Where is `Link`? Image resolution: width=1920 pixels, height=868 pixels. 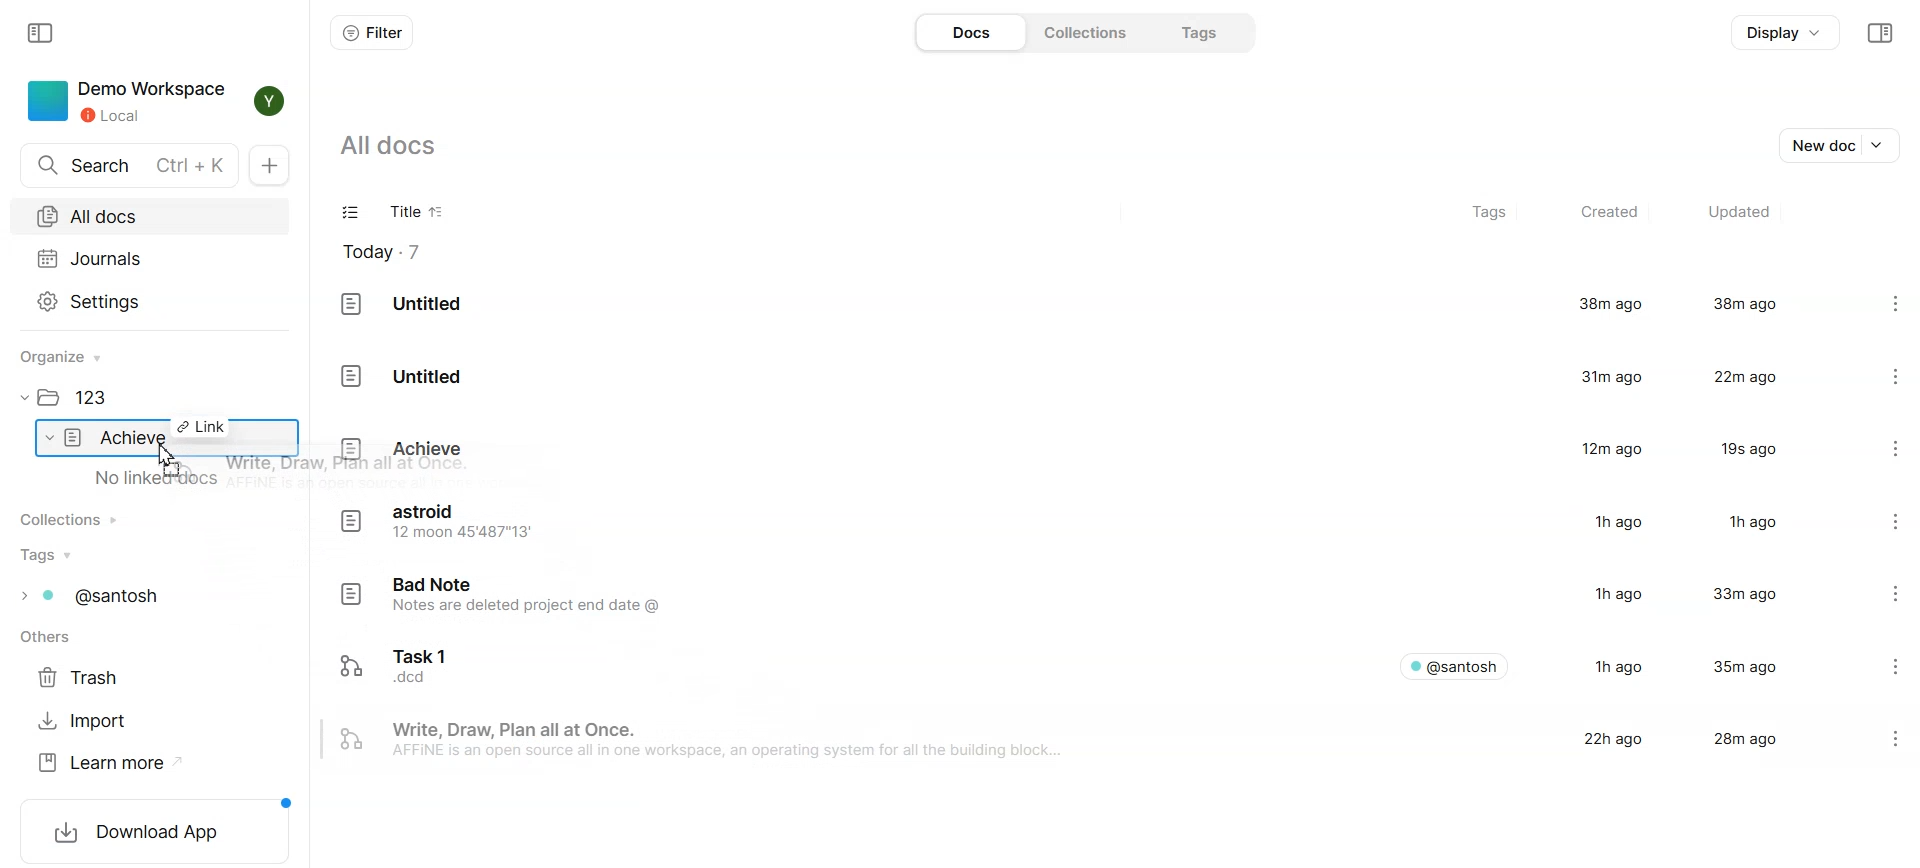 Link is located at coordinates (201, 426).